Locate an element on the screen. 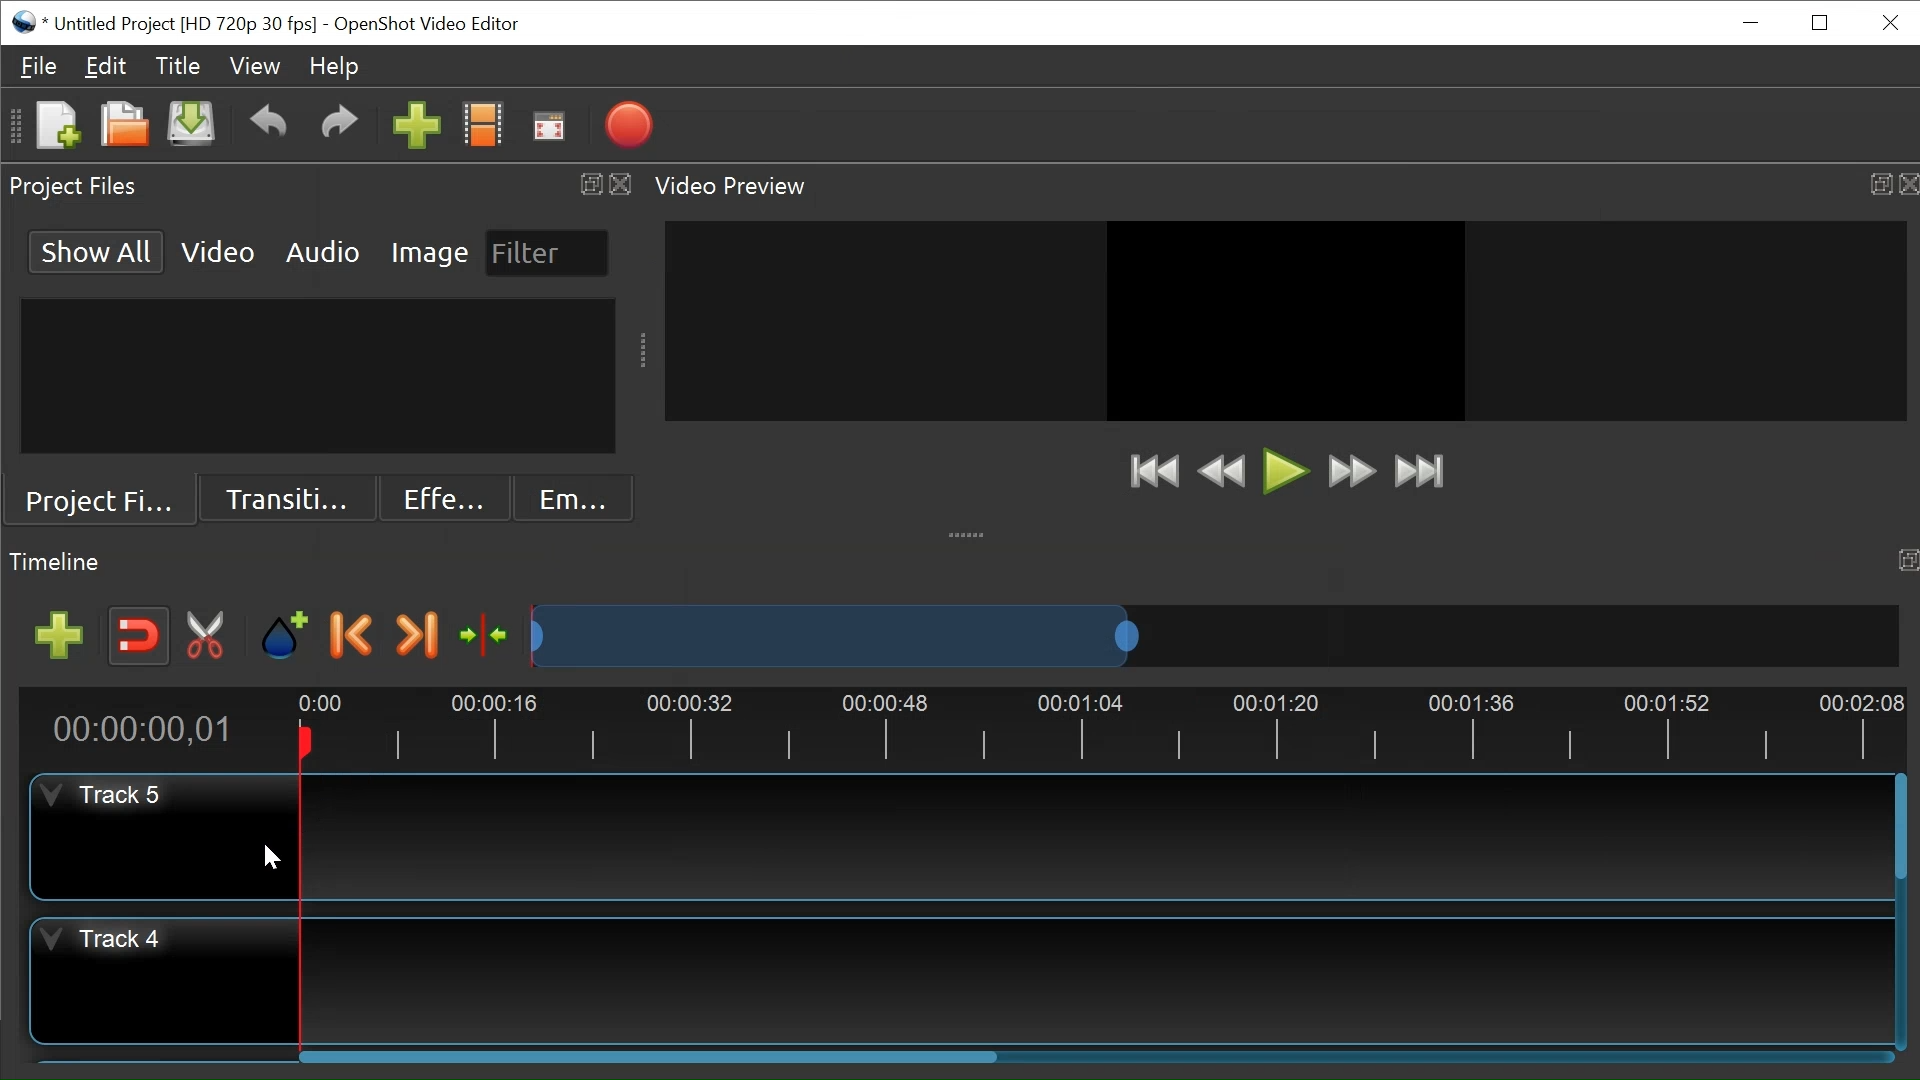 This screenshot has width=1920, height=1080. Fast Forward is located at coordinates (1348, 471).